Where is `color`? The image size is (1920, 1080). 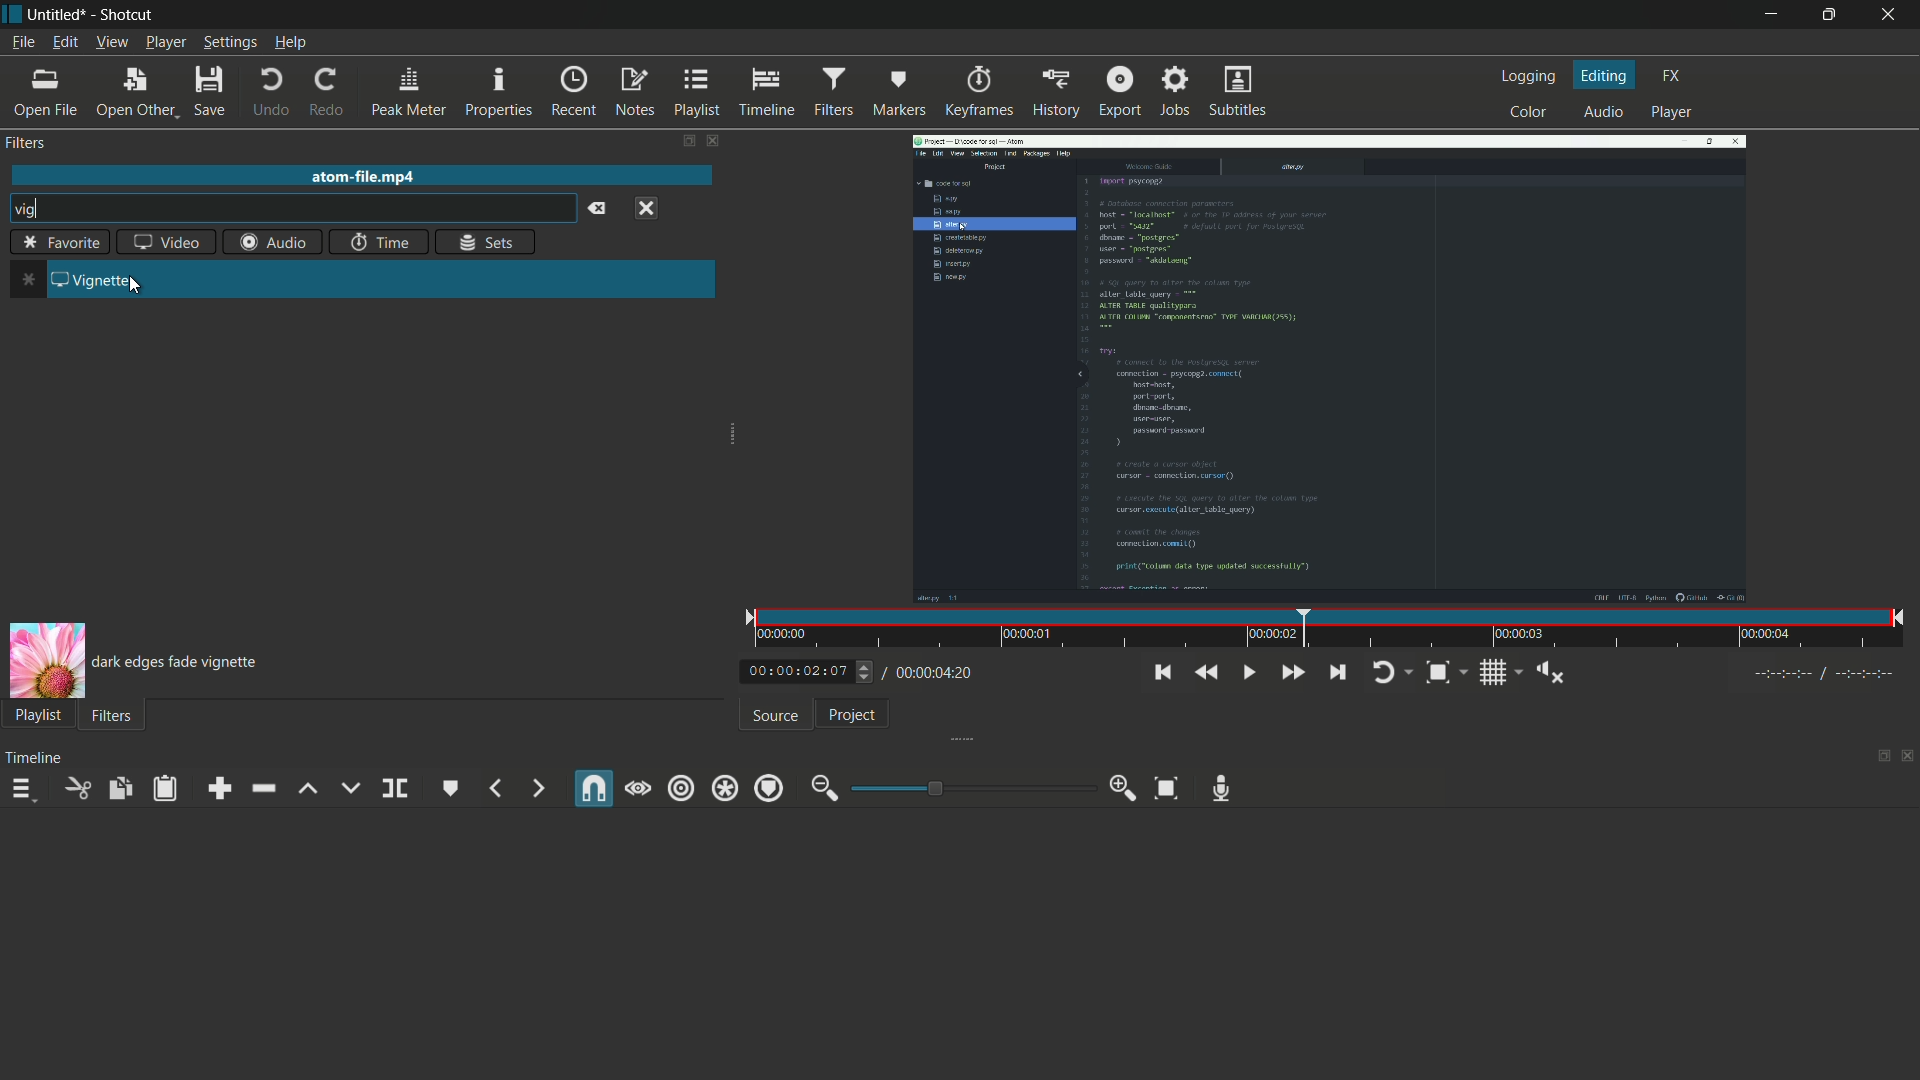 color is located at coordinates (1529, 112).